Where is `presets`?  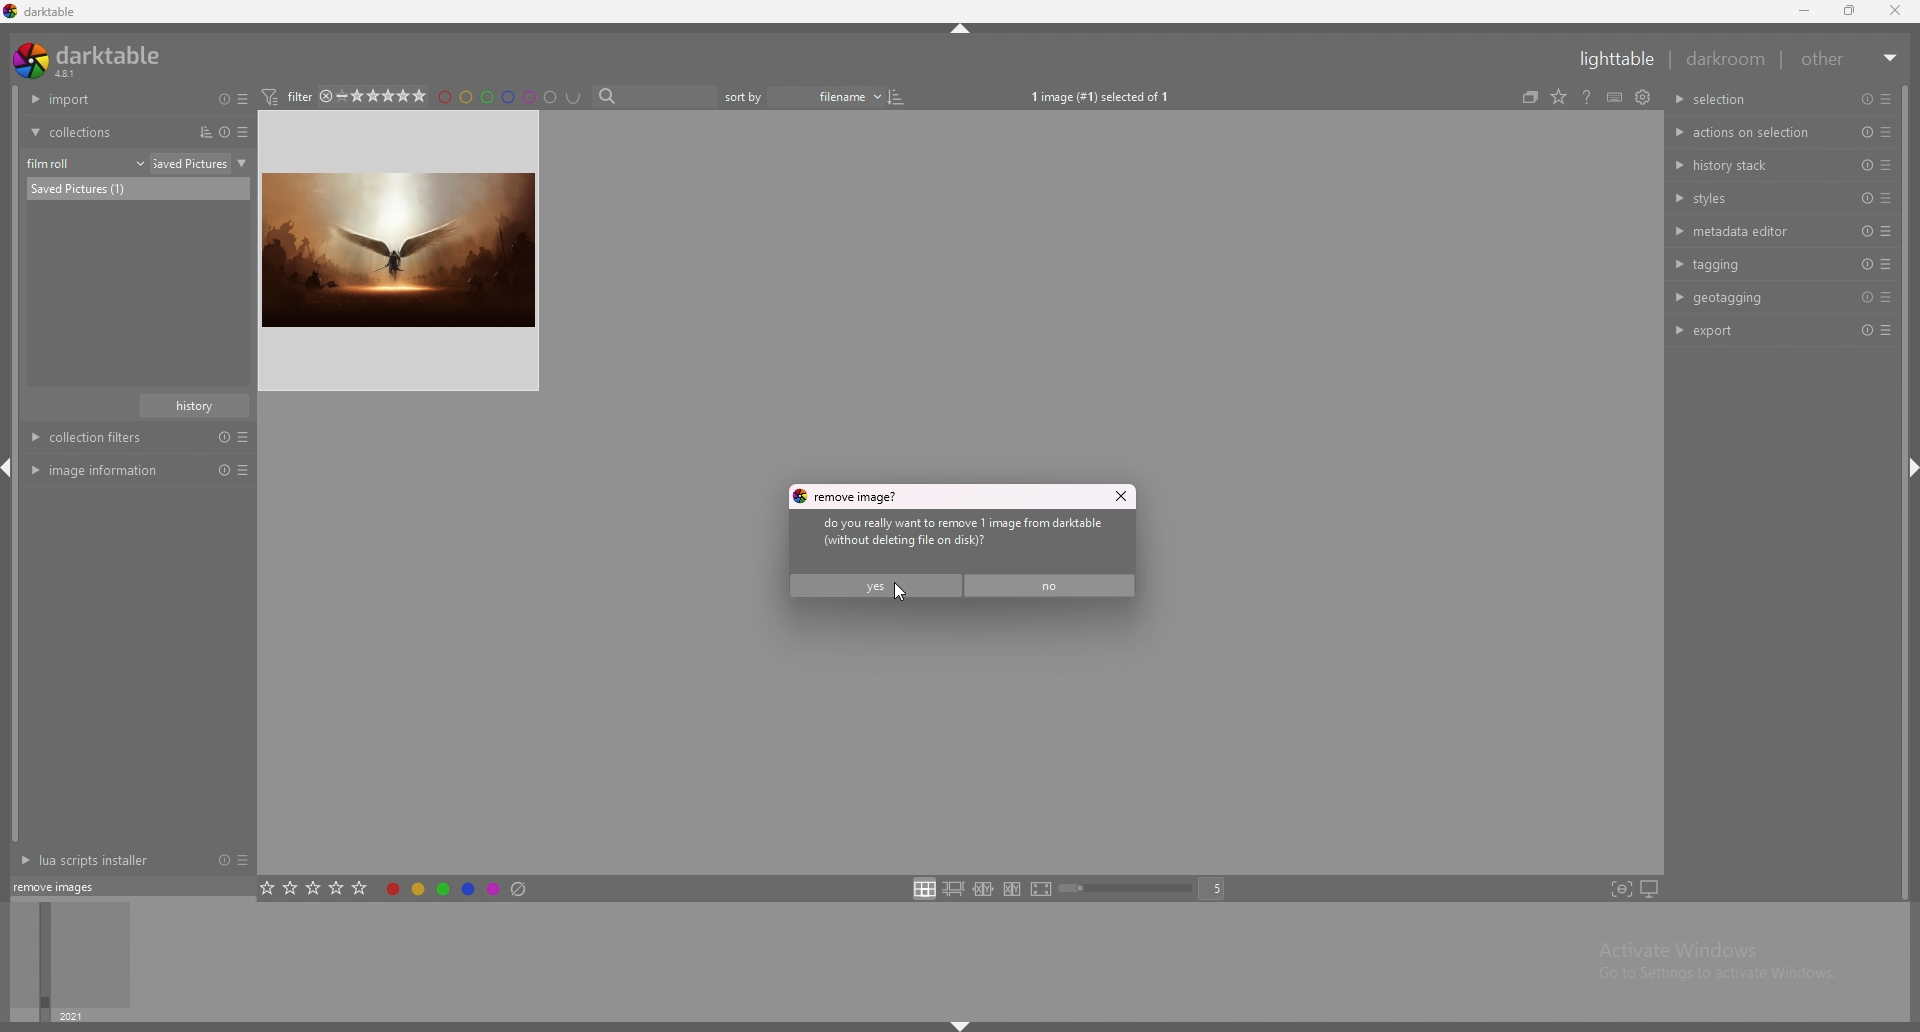 presets is located at coordinates (246, 132).